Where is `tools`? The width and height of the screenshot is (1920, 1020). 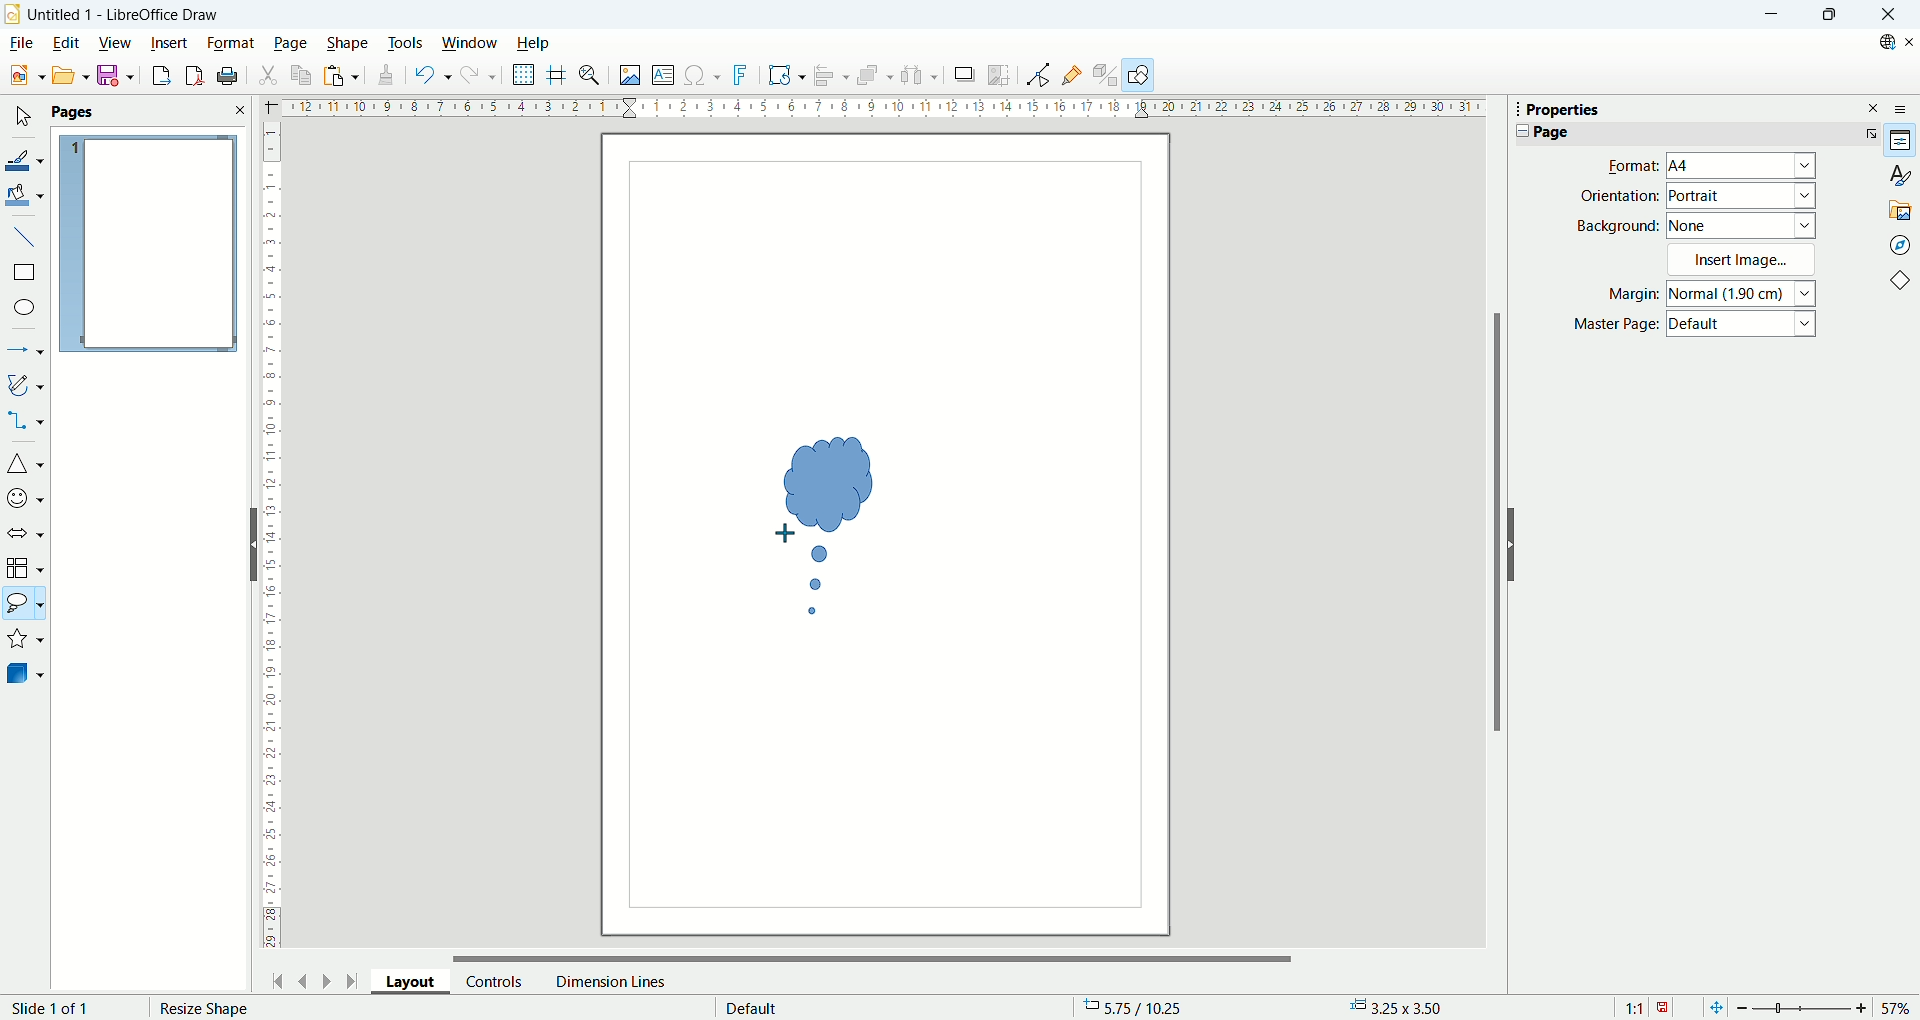 tools is located at coordinates (407, 41).